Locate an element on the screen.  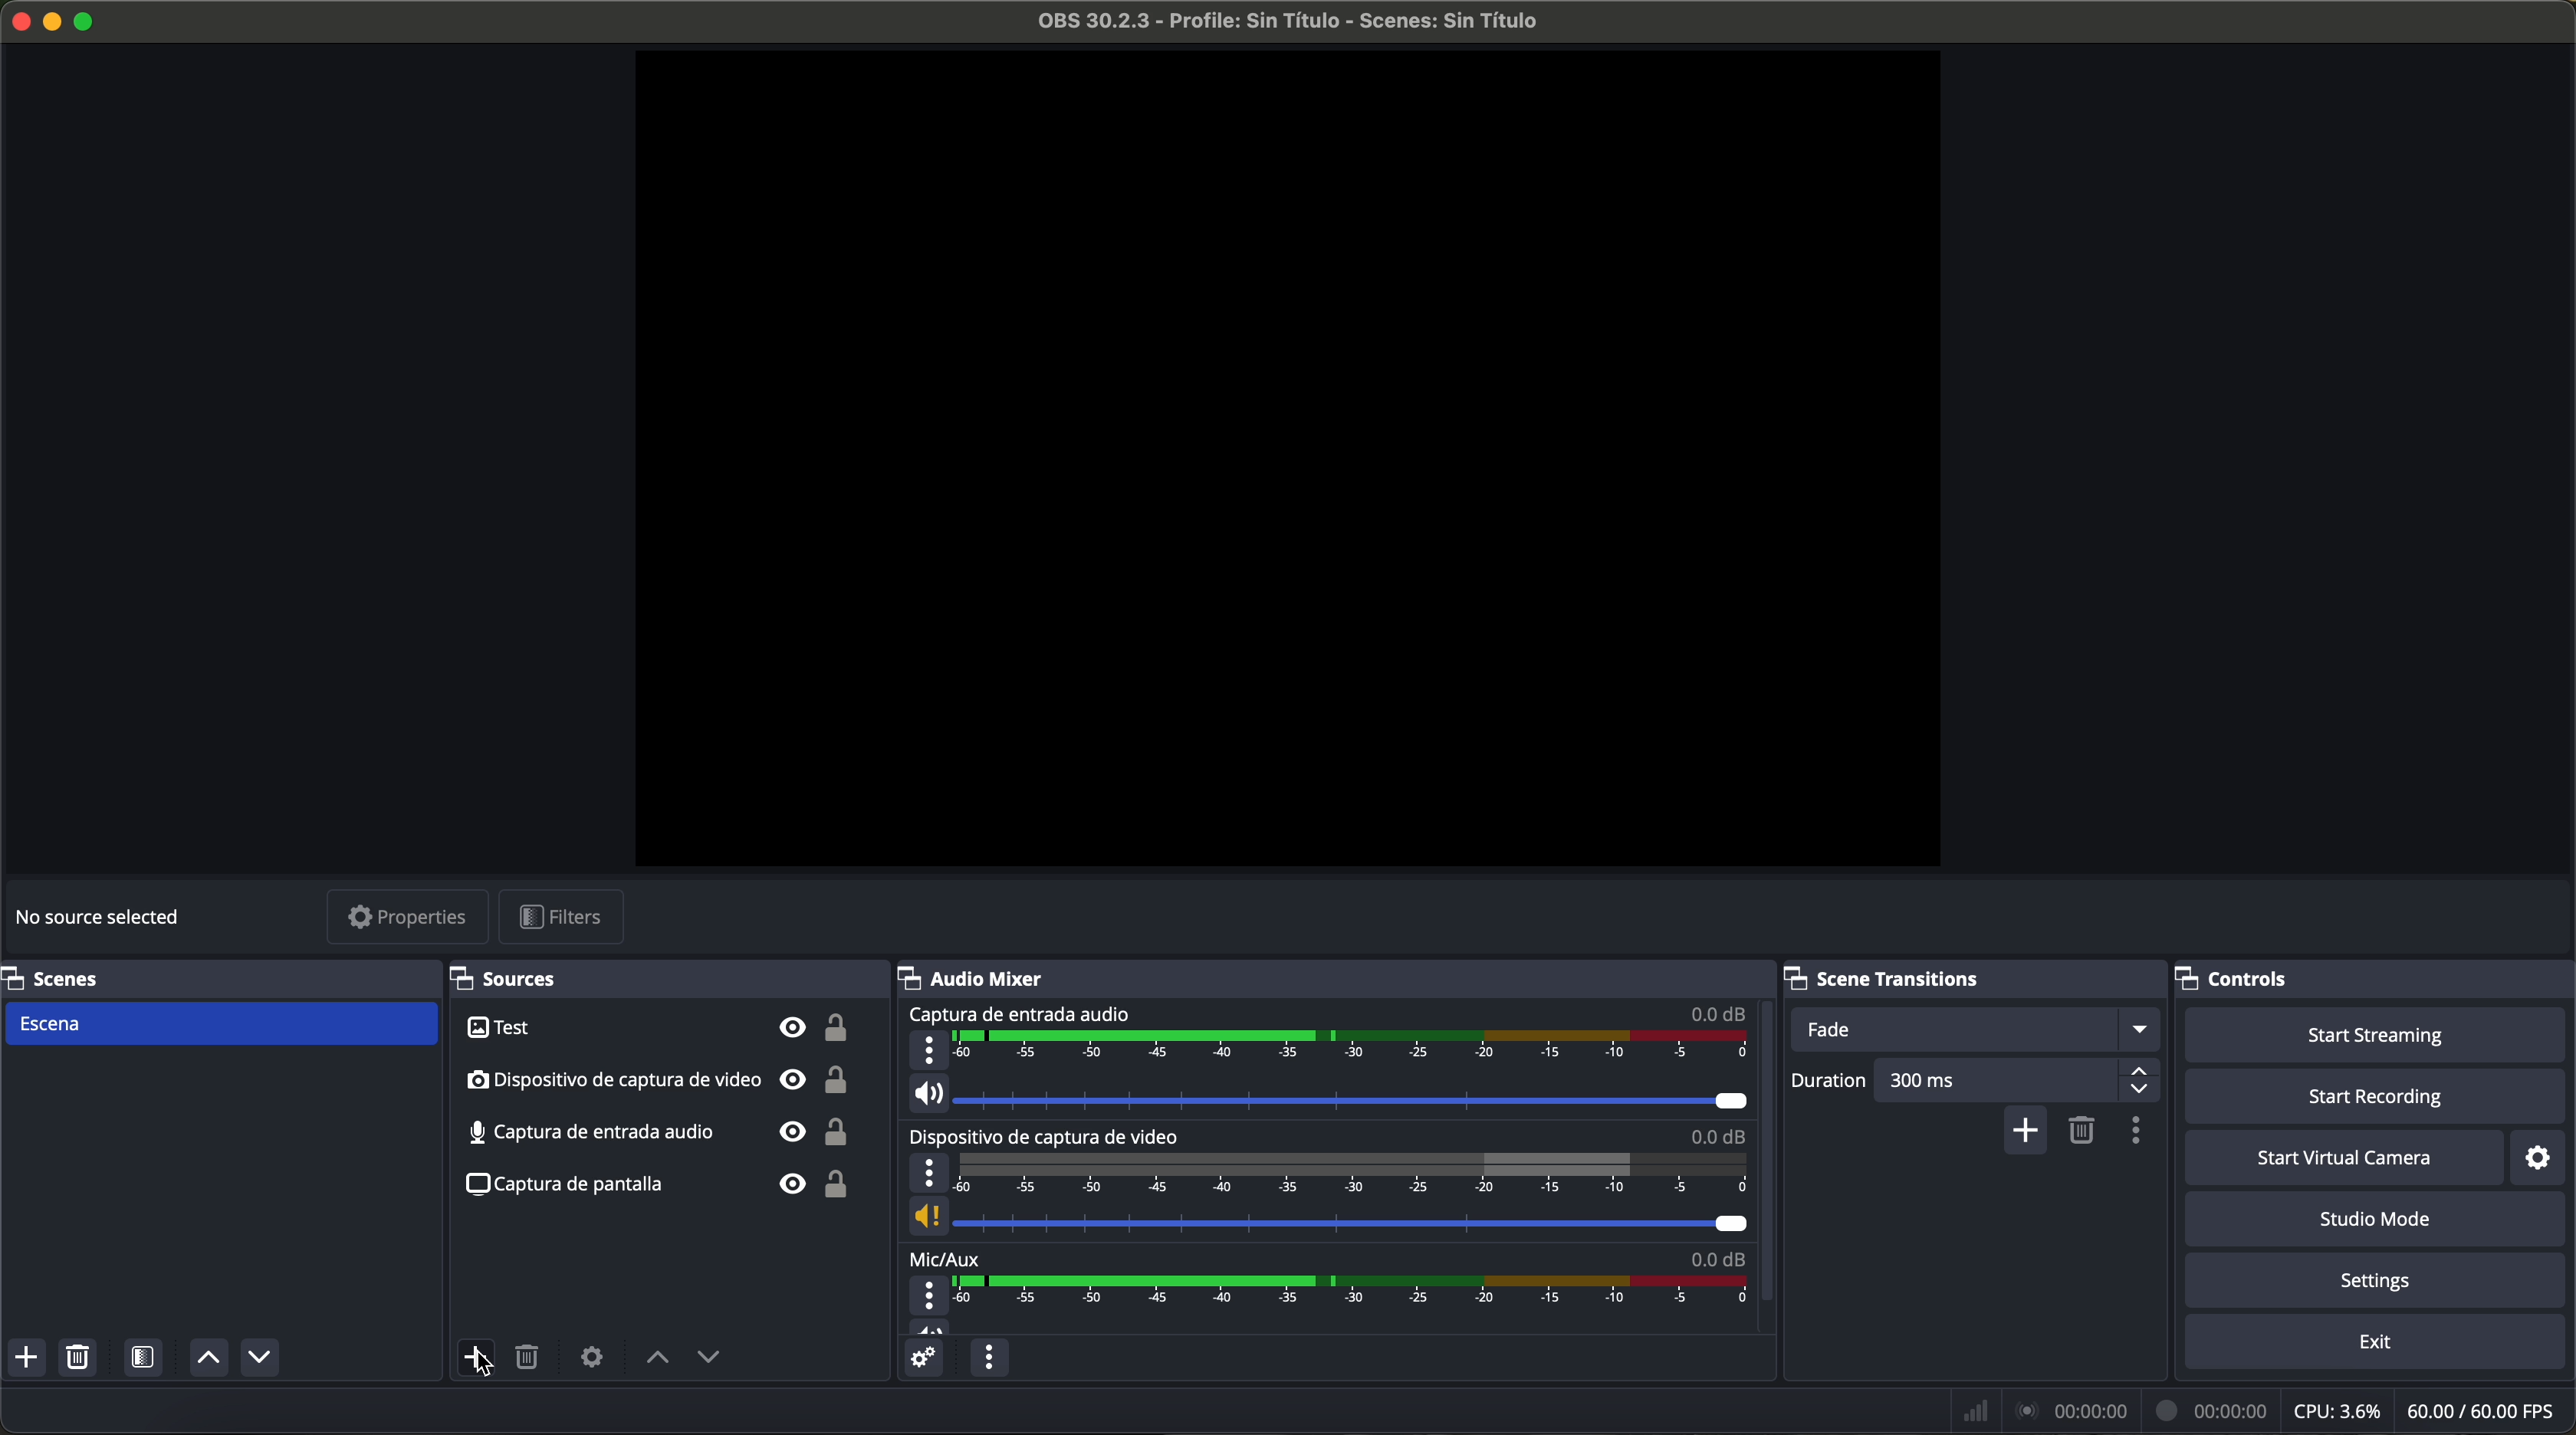
open scene filters is located at coordinates (142, 1356).